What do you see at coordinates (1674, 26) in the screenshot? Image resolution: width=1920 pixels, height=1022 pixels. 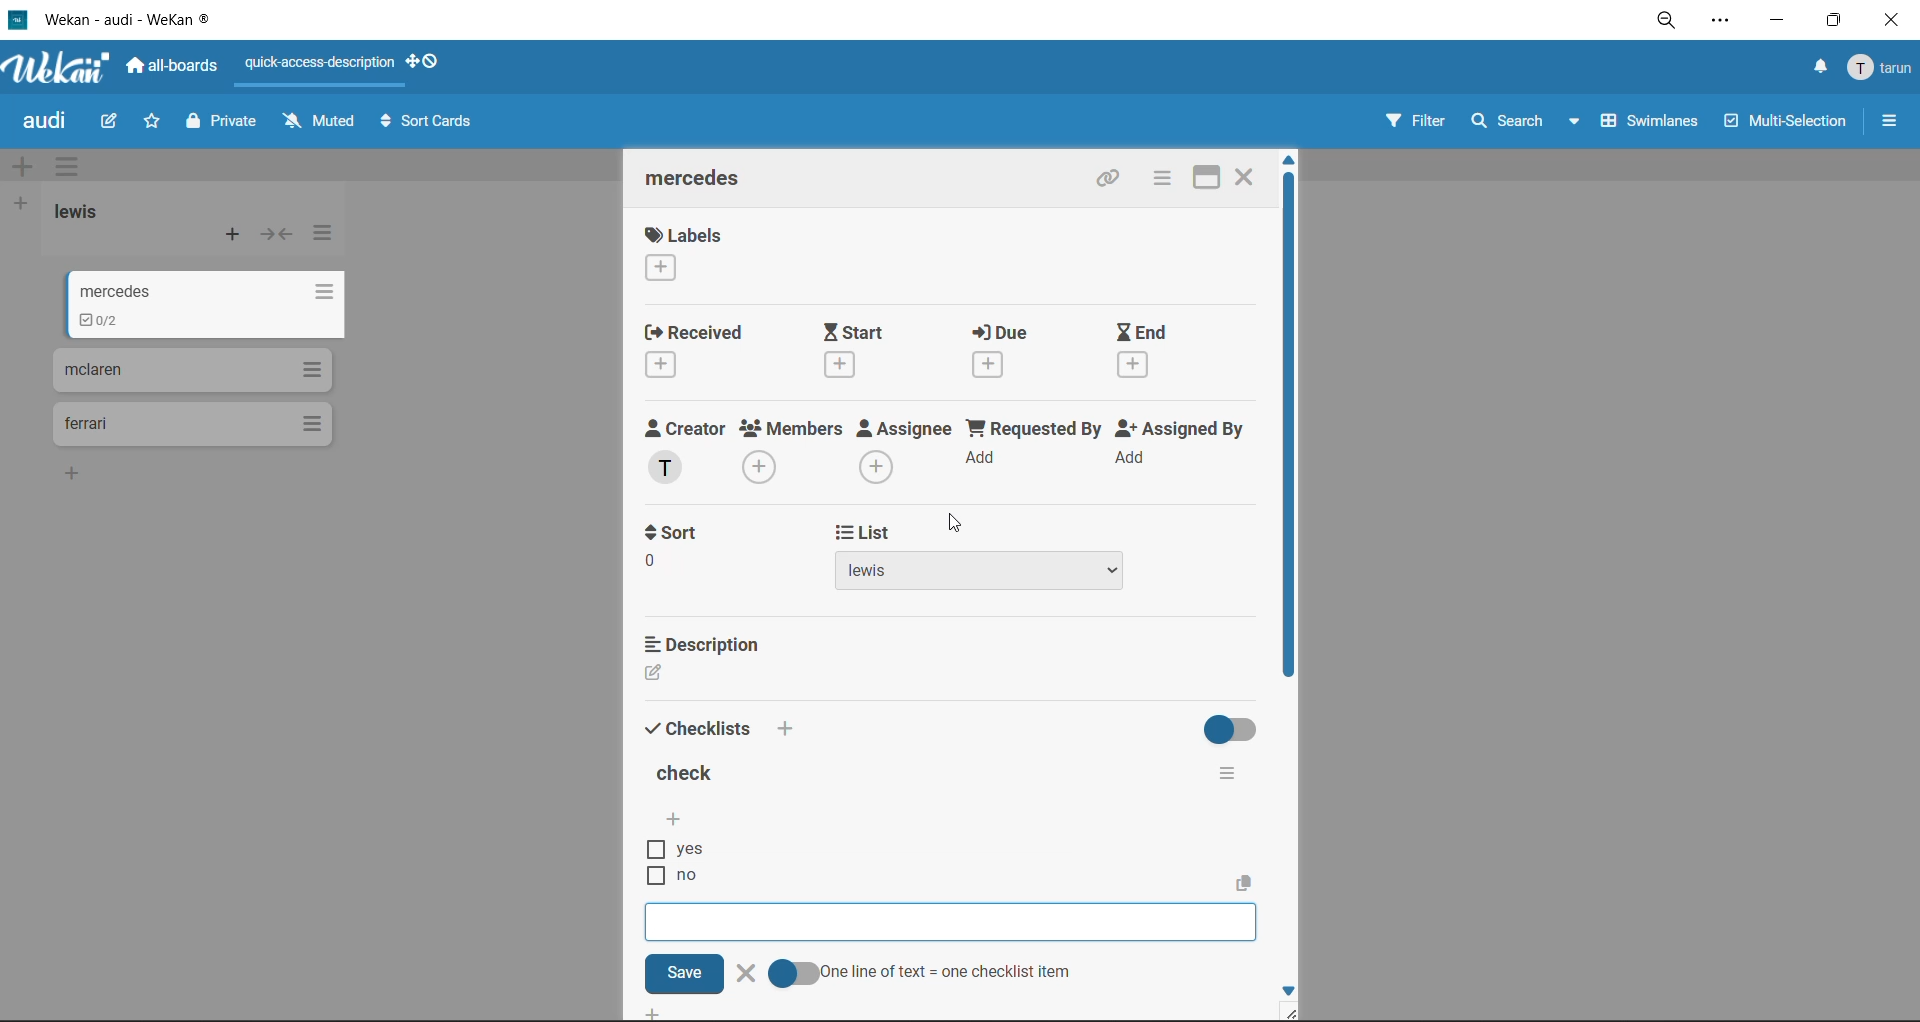 I see `zoom` at bounding box center [1674, 26].